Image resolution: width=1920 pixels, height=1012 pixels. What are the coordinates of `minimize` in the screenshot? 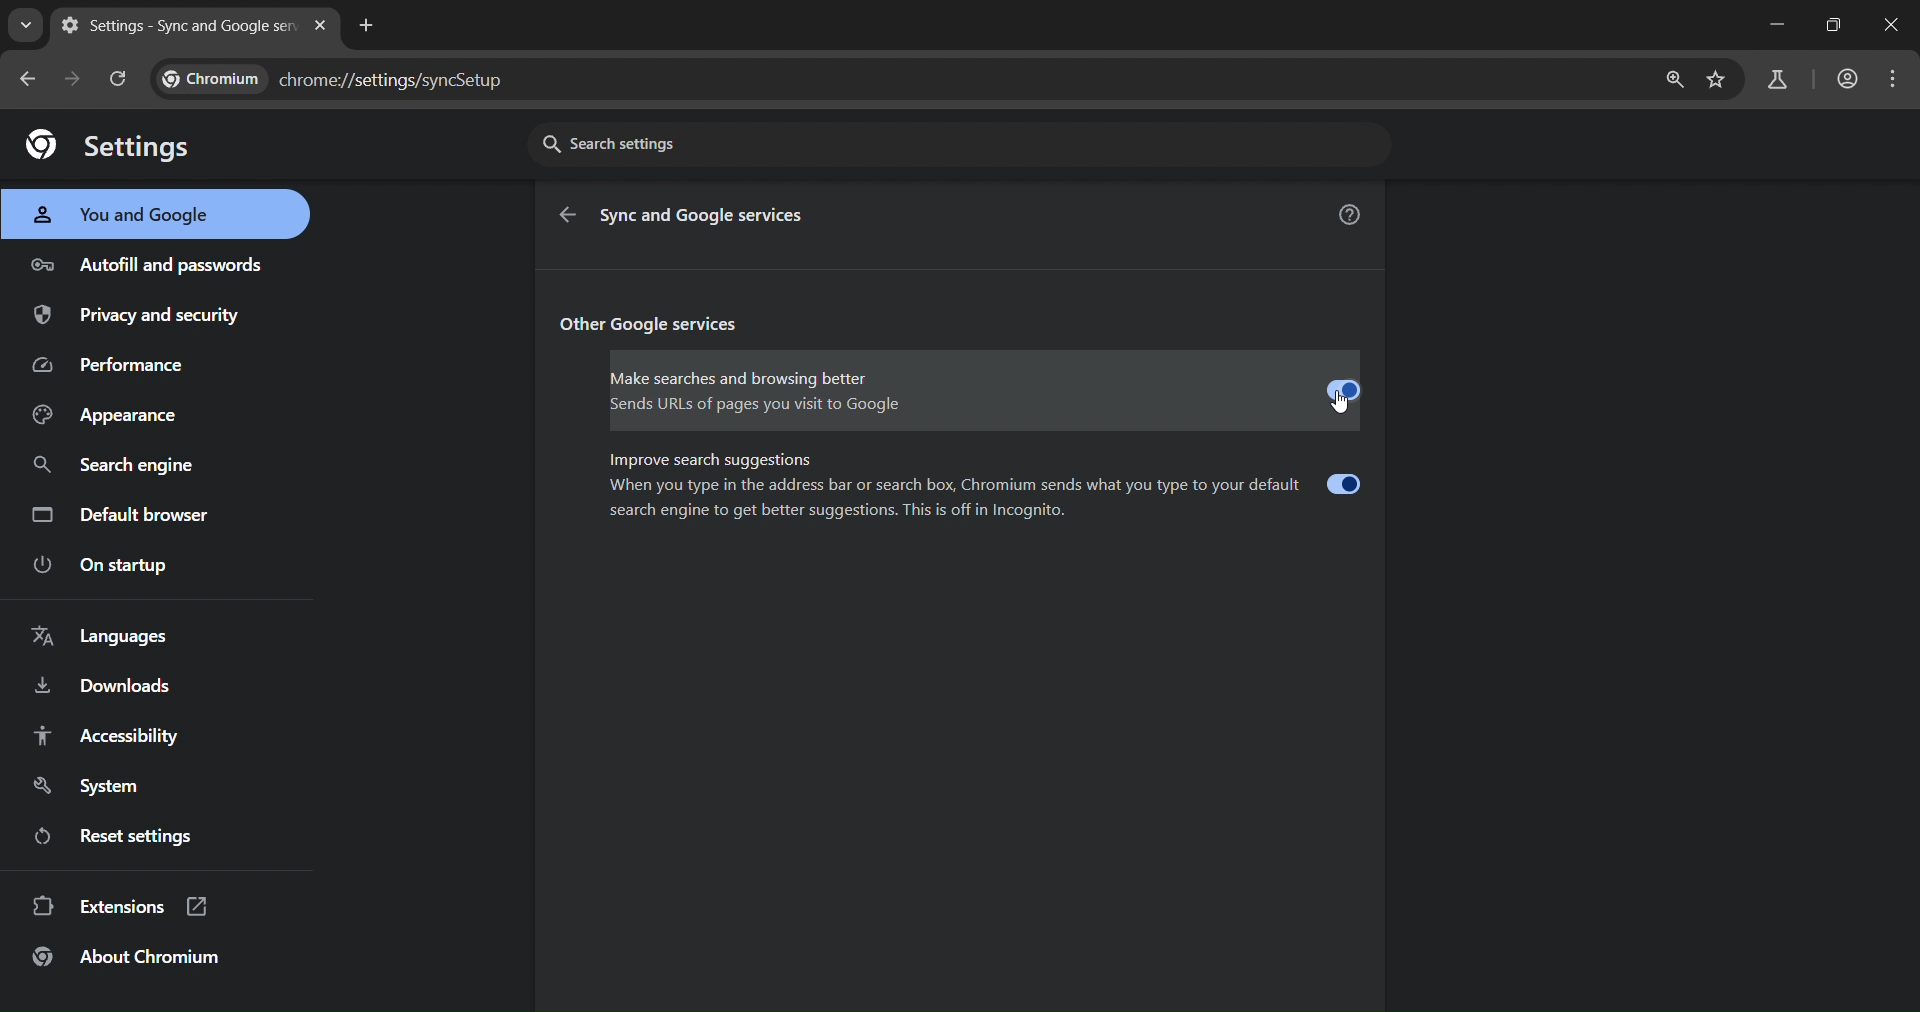 It's located at (1778, 24).